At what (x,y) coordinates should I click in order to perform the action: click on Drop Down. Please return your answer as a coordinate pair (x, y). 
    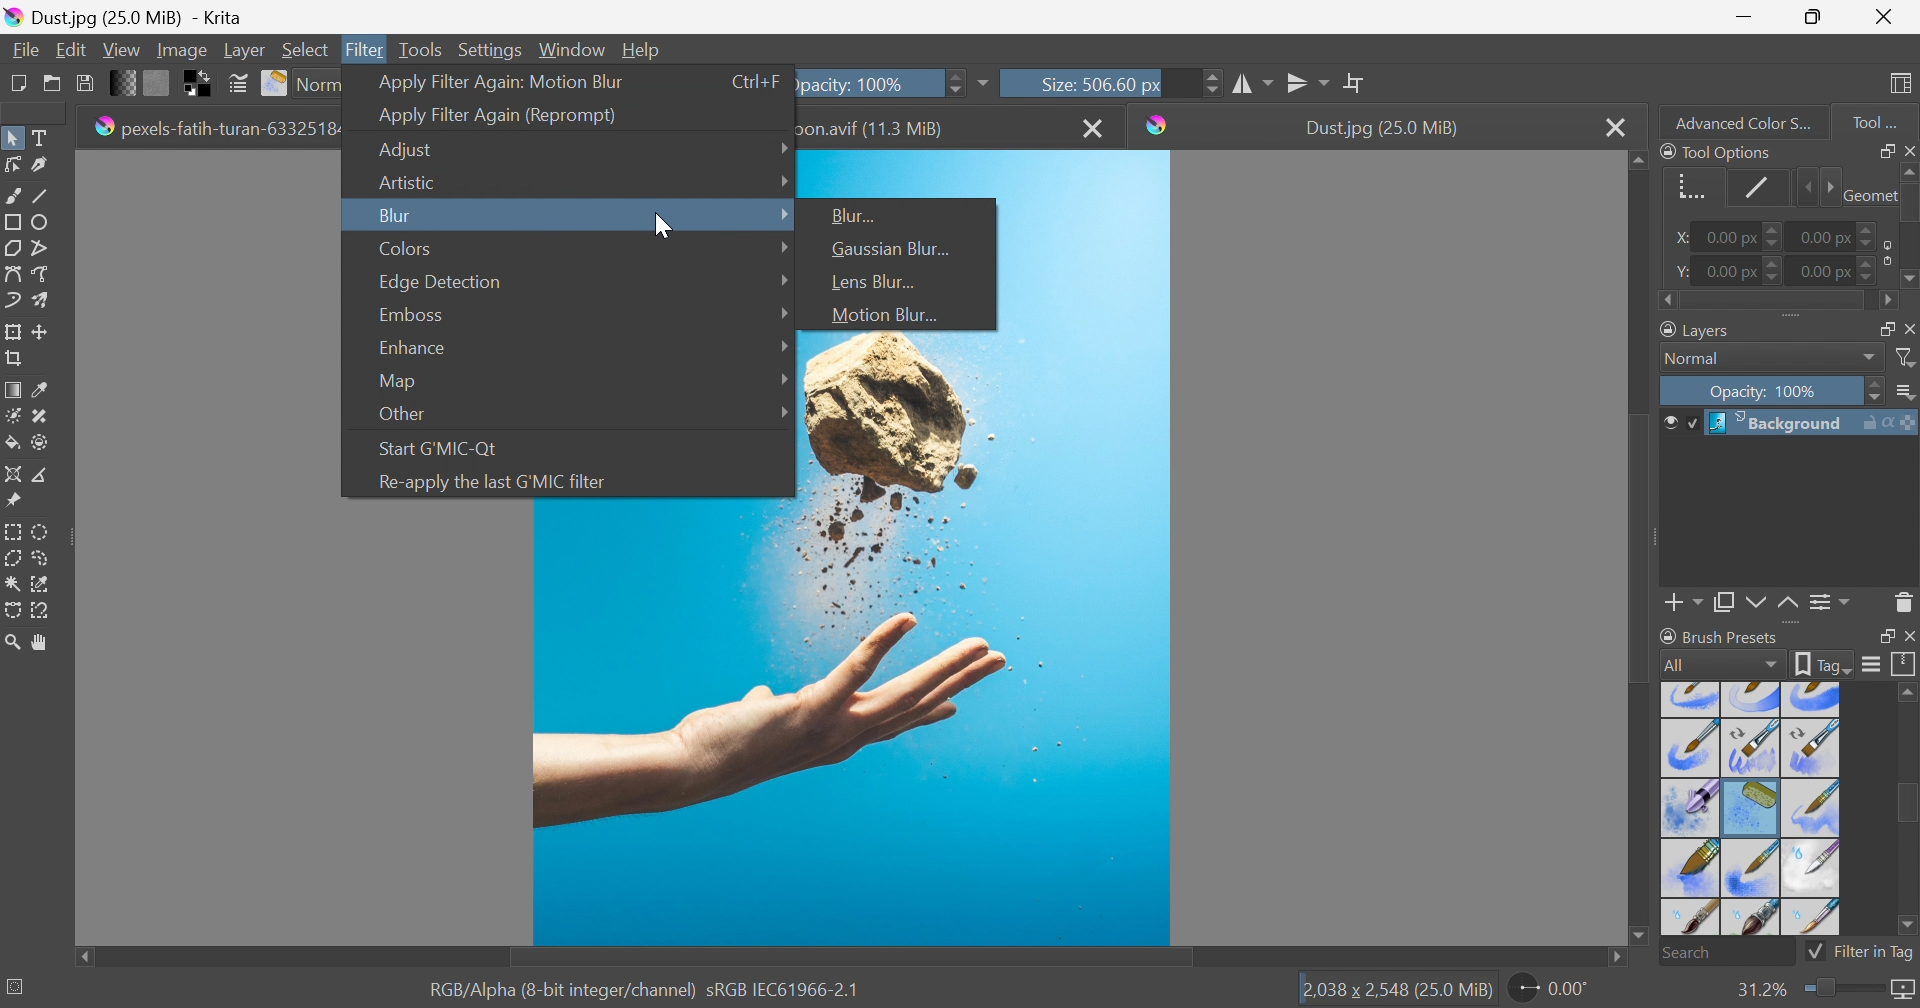
    Looking at the image, I should click on (783, 410).